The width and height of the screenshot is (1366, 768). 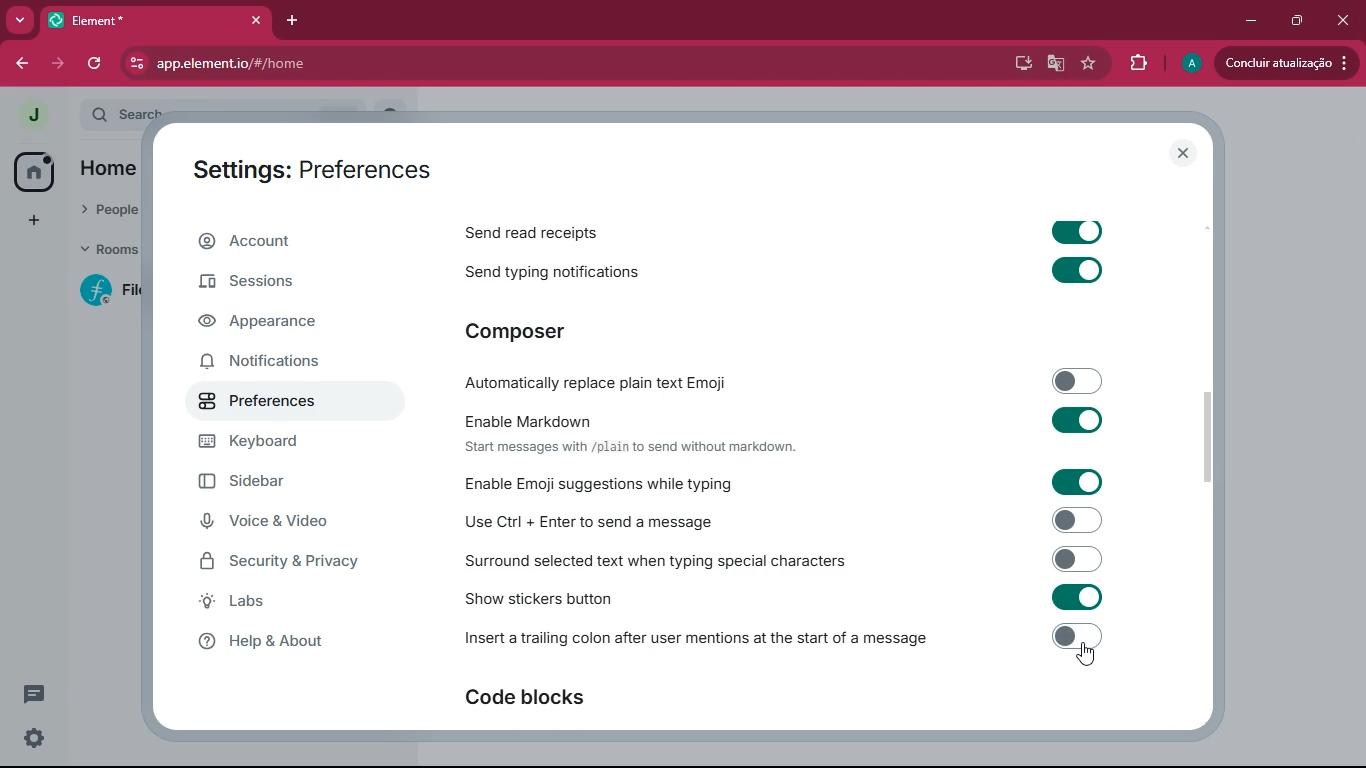 I want to click on conduir atualizacao, so click(x=1284, y=64).